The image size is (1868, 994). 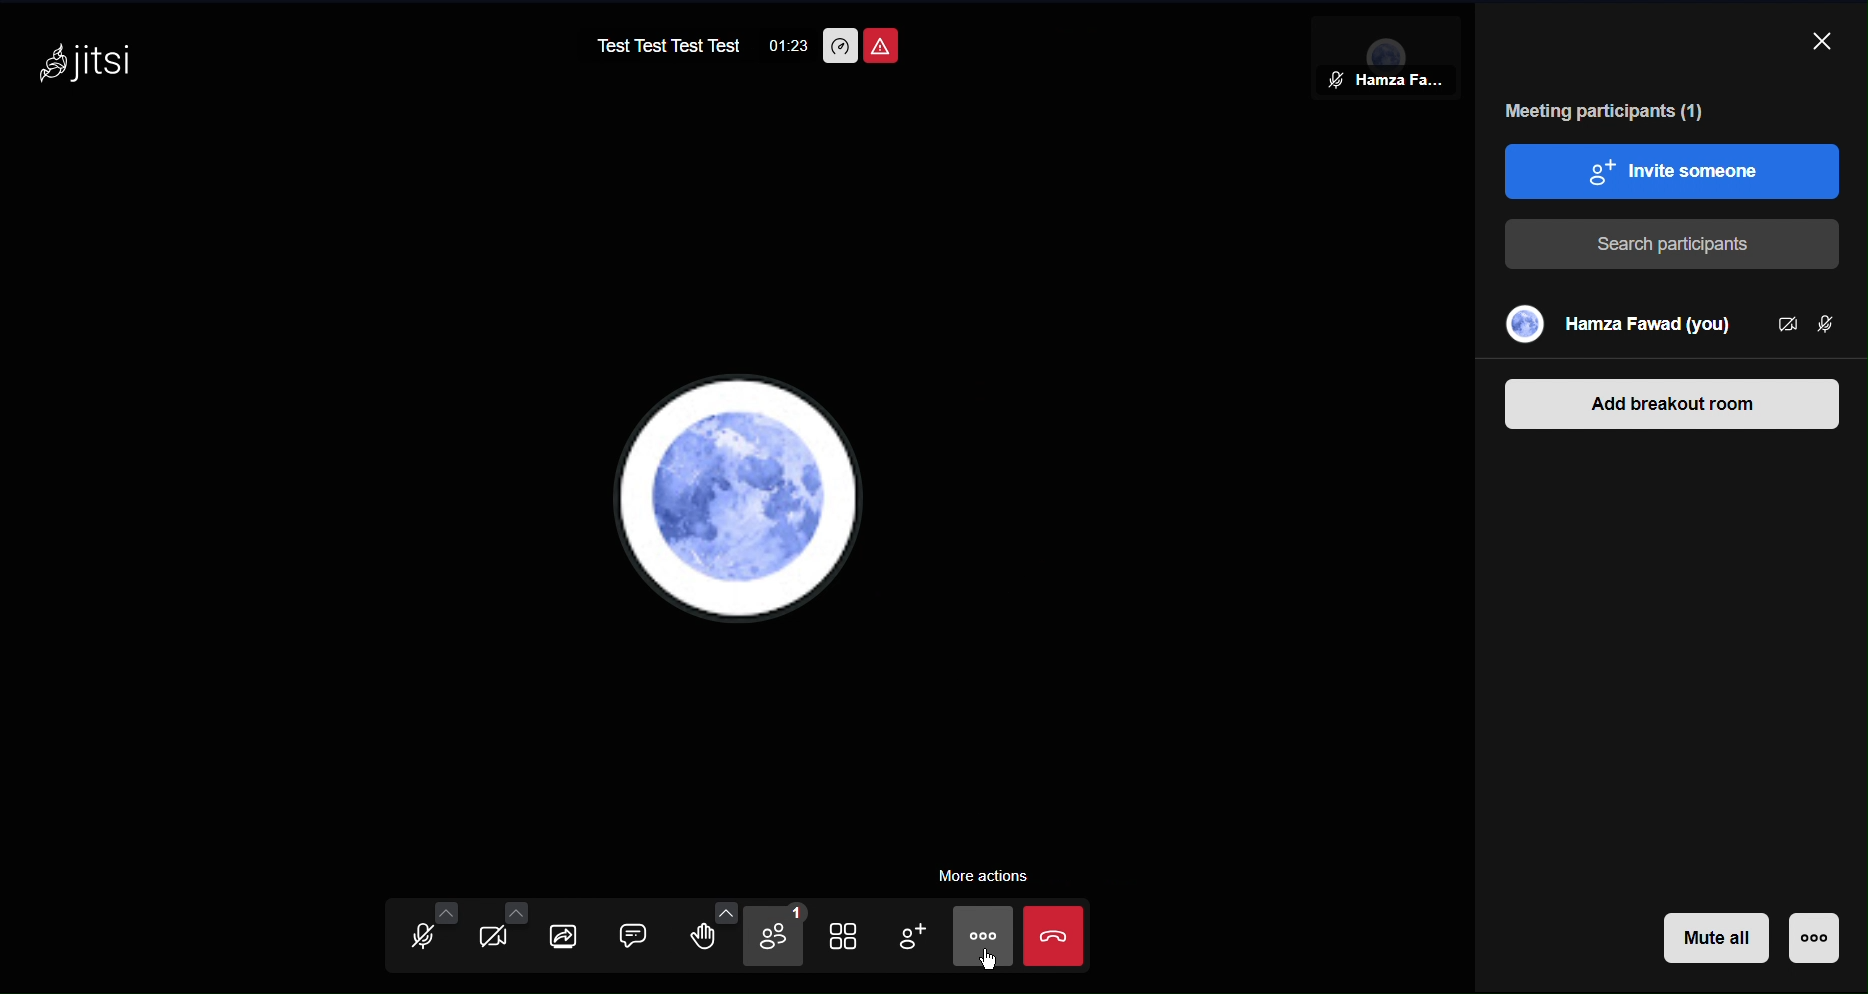 What do you see at coordinates (843, 44) in the screenshot?
I see `Performance Settings` at bounding box center [843, 44].